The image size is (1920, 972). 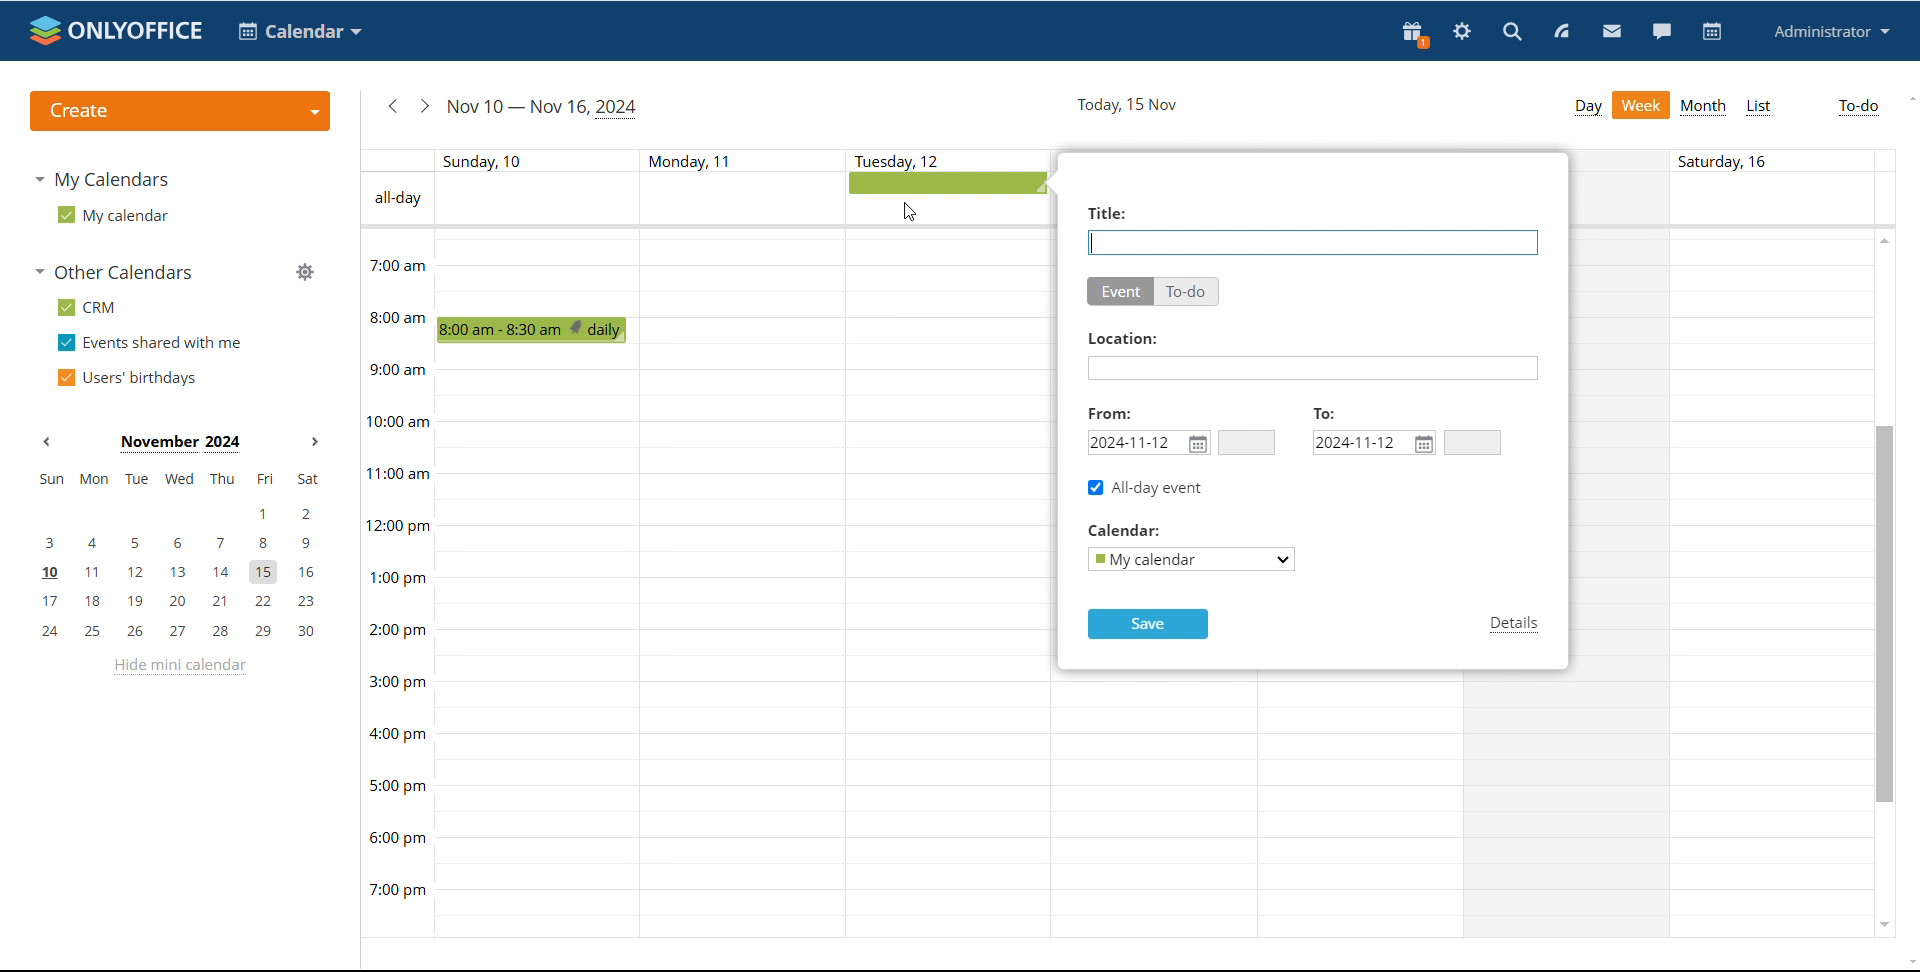 What do you see at coordinates (1125, 104) in the screenshot?
I see `current date` at bounding box center [1125, 104].